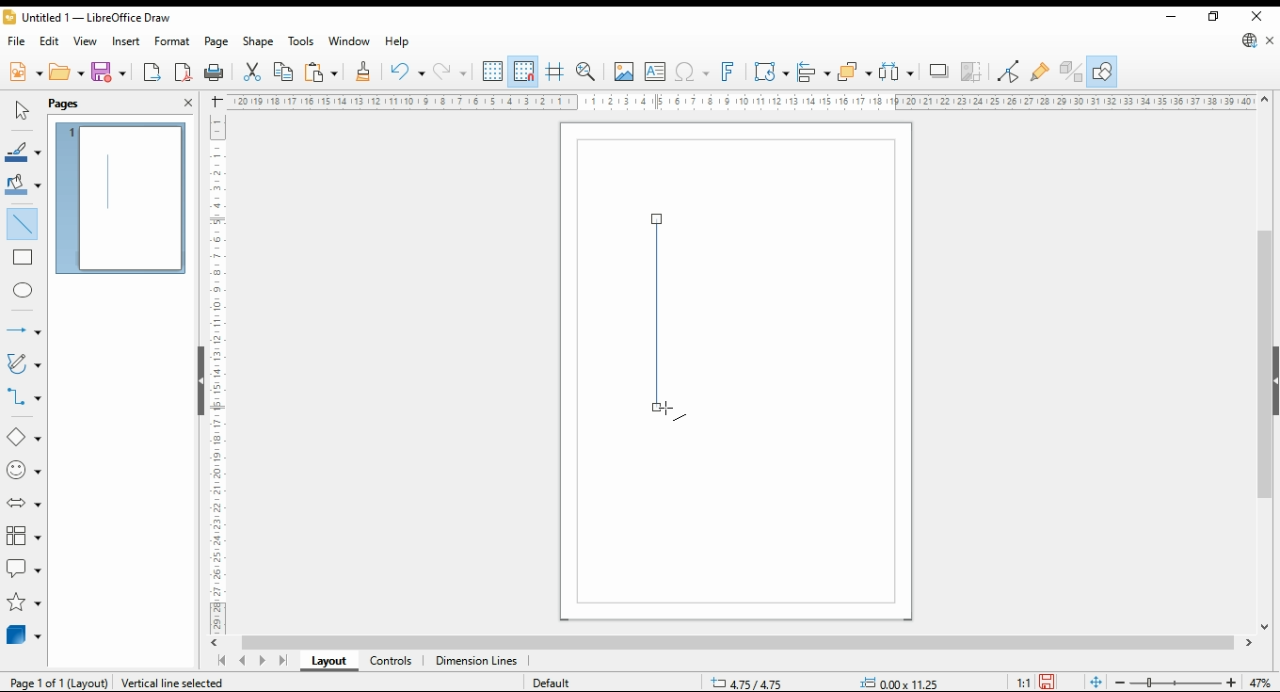 This screenshot has width=1280, height=692. I want to click on export, so click(152, 74).